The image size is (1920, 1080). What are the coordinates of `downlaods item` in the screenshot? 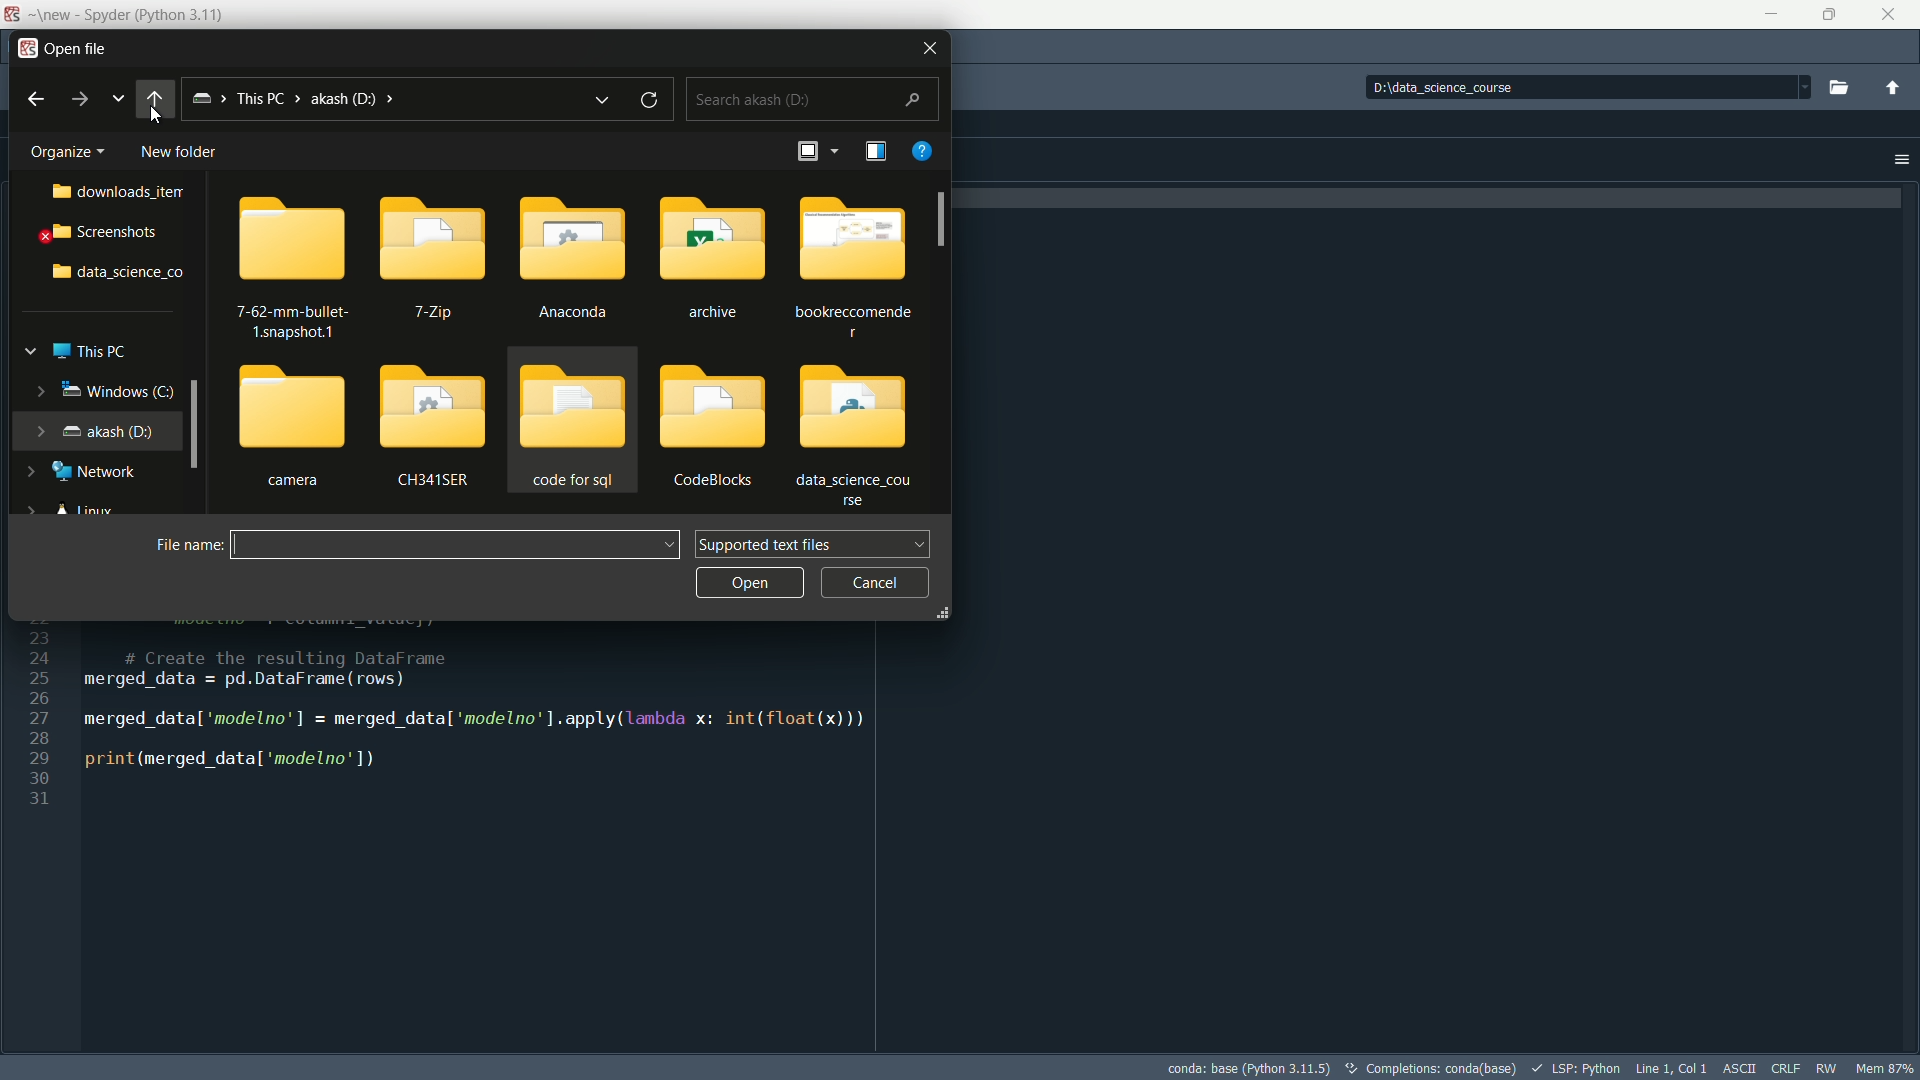 It's located at (115, 193).